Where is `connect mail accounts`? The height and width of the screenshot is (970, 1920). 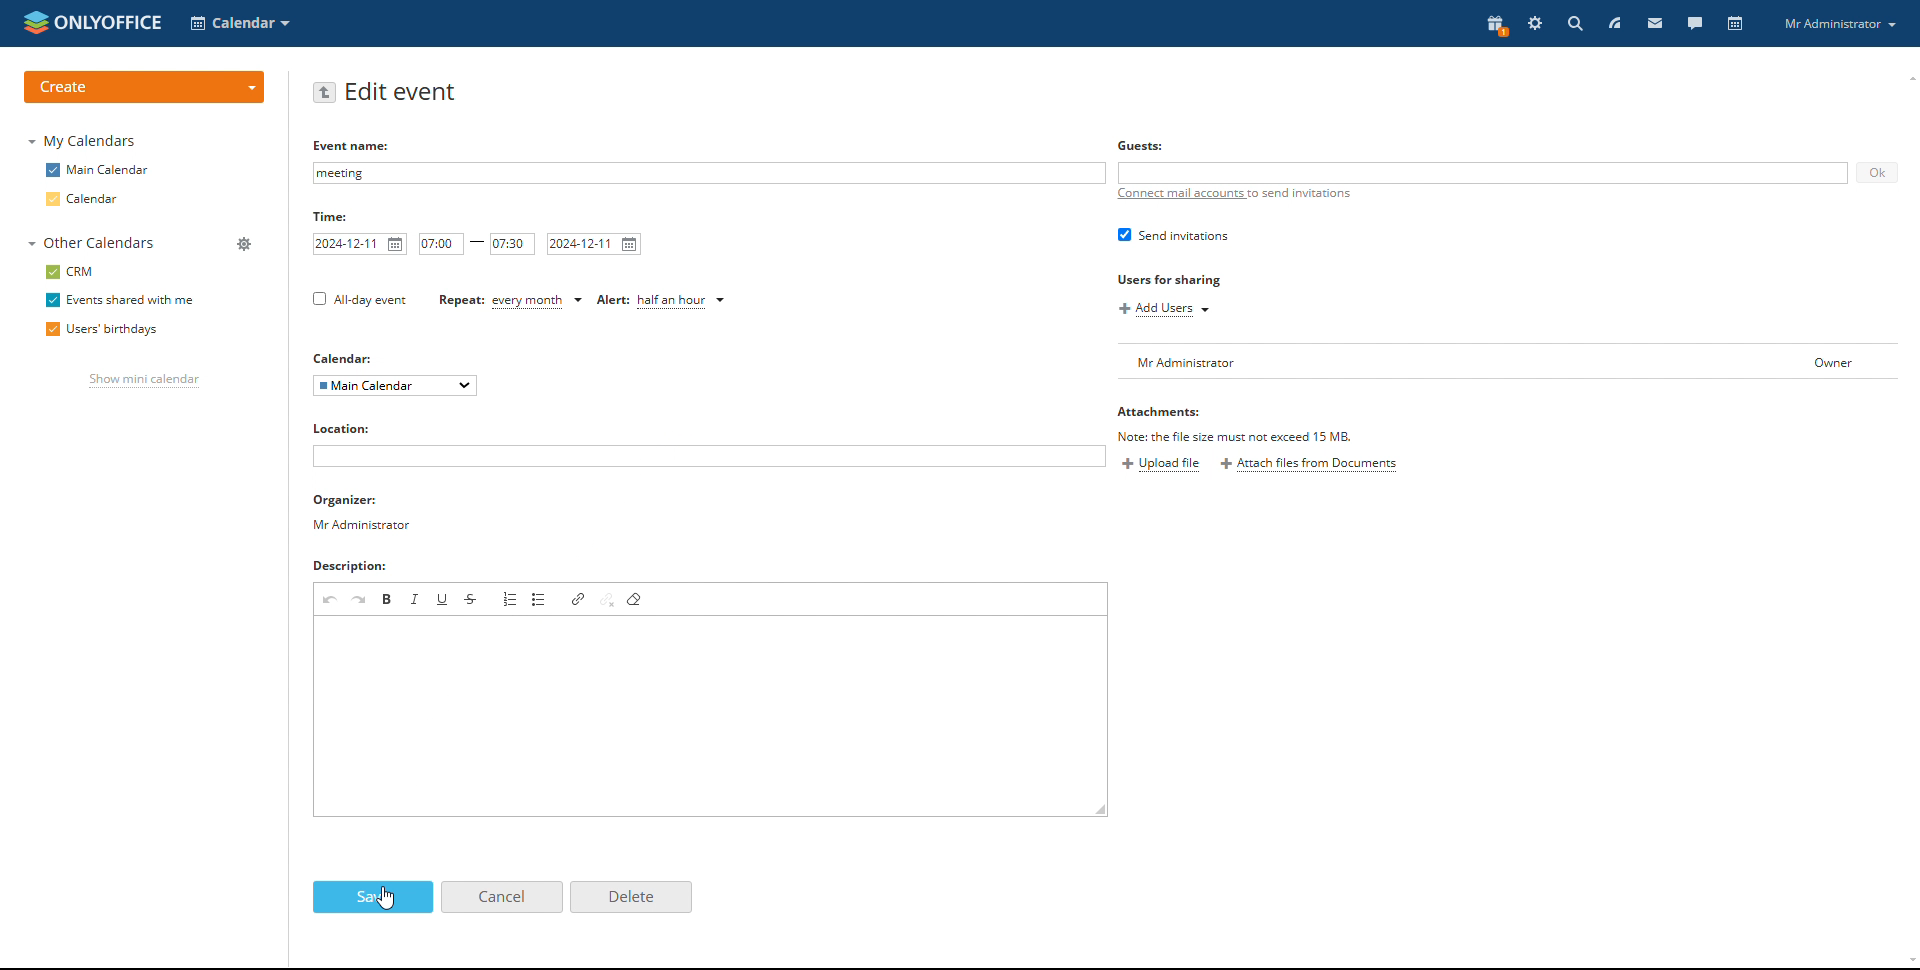 connect mail accounts is located at coordinates (1234, 200).